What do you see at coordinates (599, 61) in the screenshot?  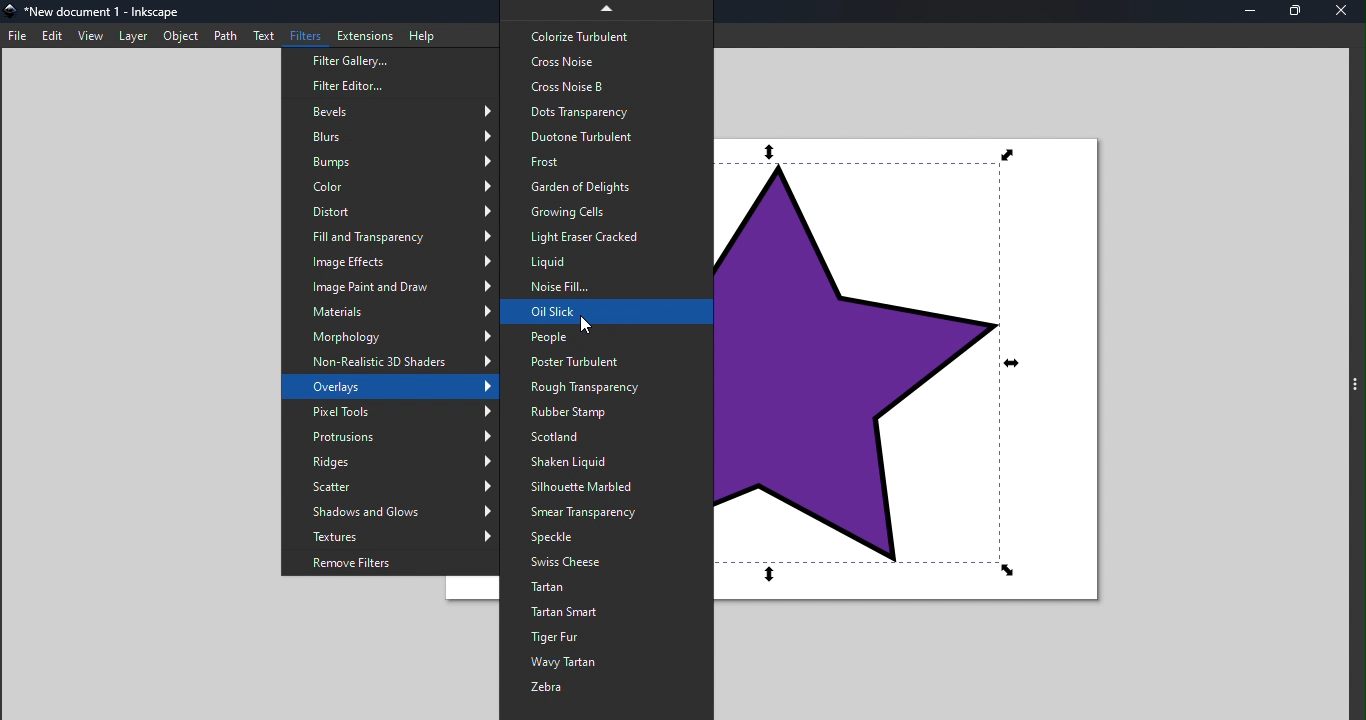 I see `Cross noise` at bounding box center [599, 61].